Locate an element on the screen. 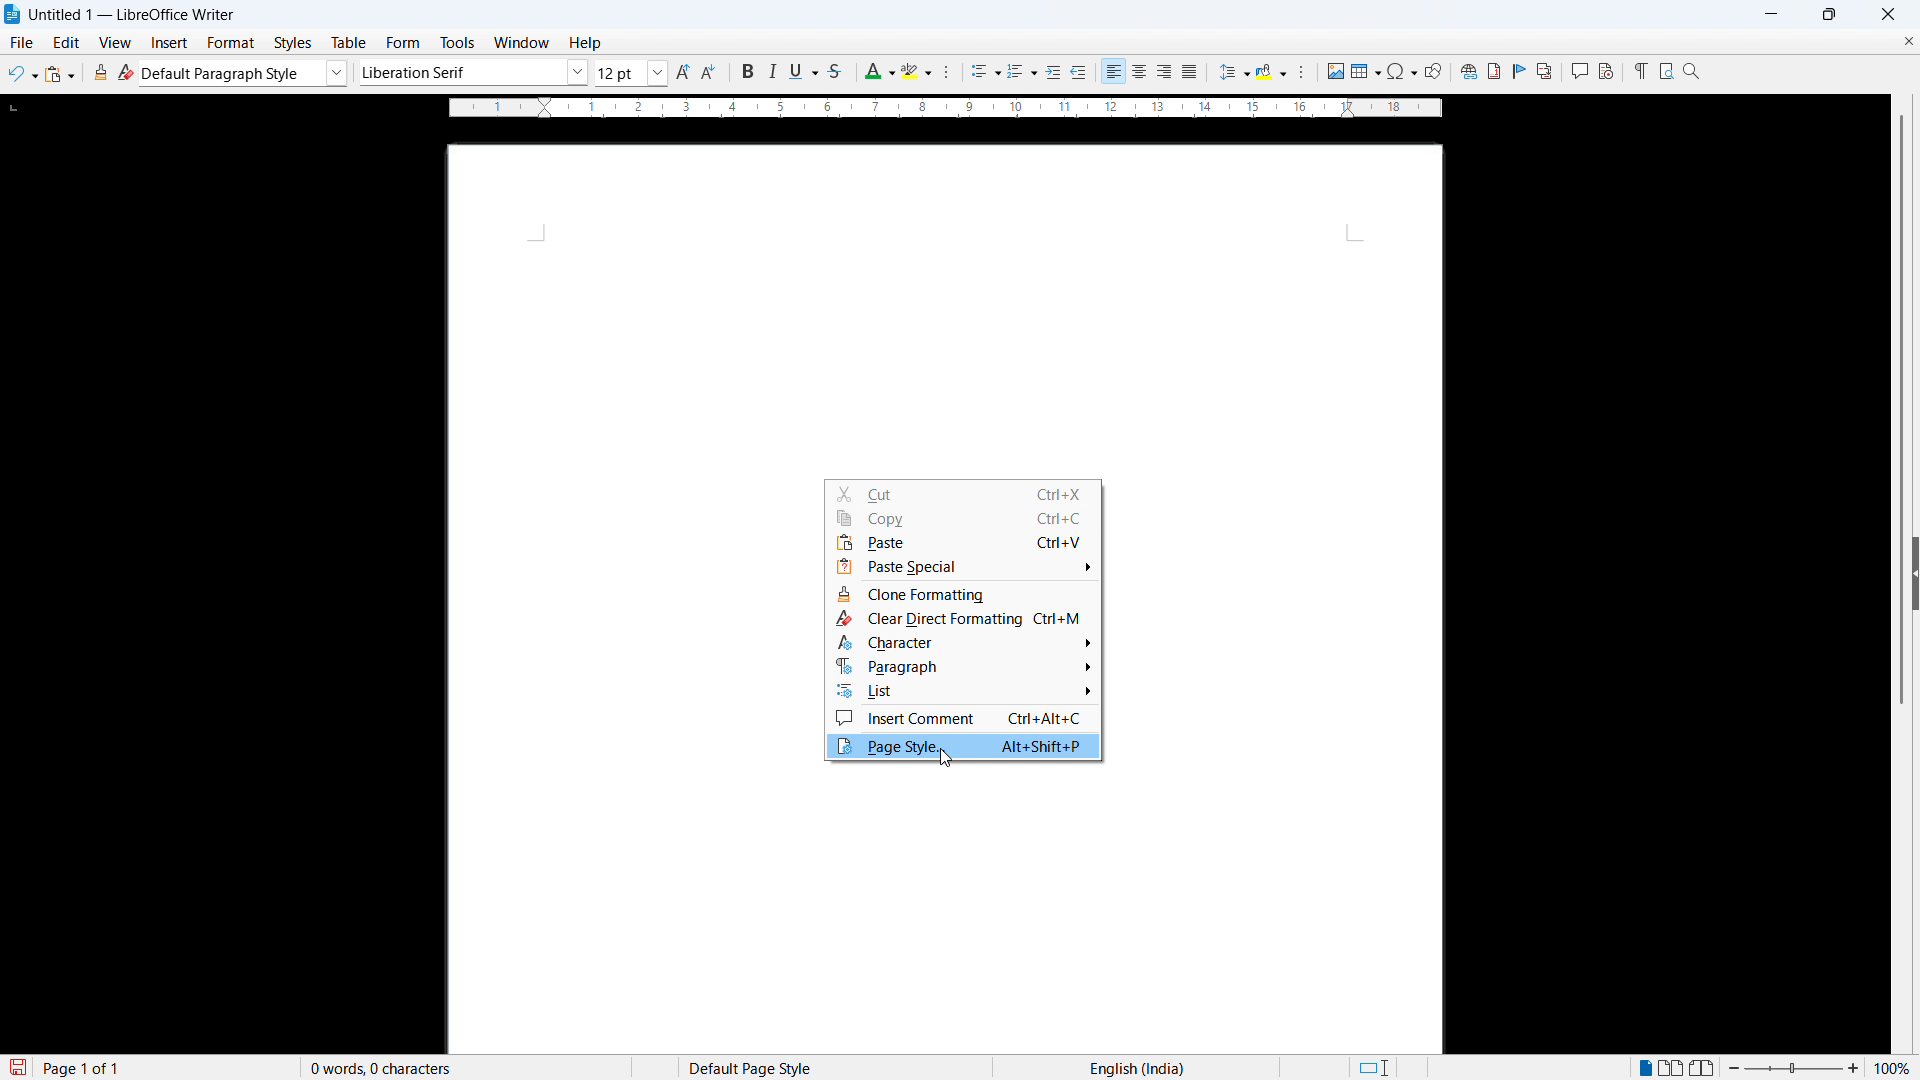  Insert  is located at coordinates (170, 43).